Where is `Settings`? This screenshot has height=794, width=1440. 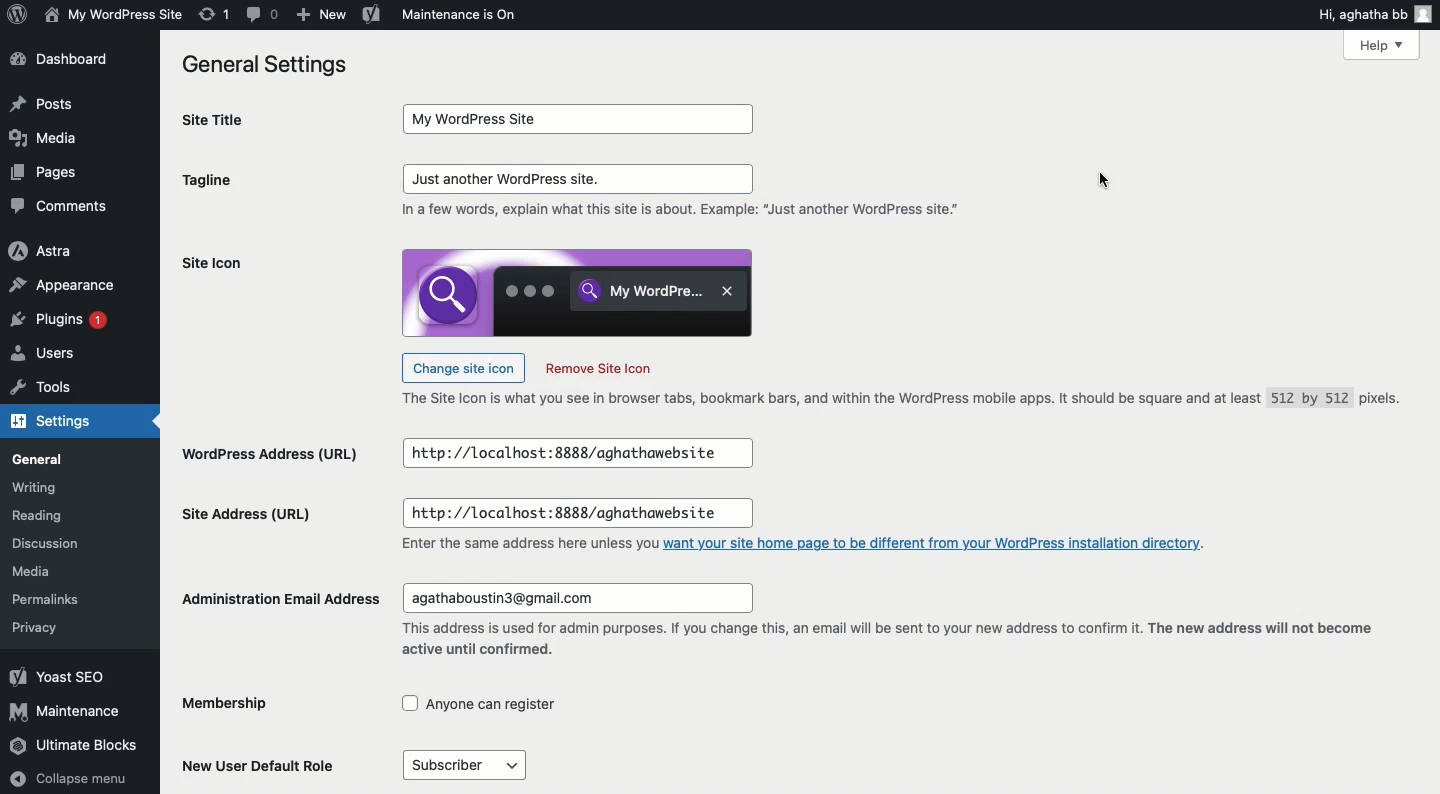 Settings is located at coordinates (62, 423).